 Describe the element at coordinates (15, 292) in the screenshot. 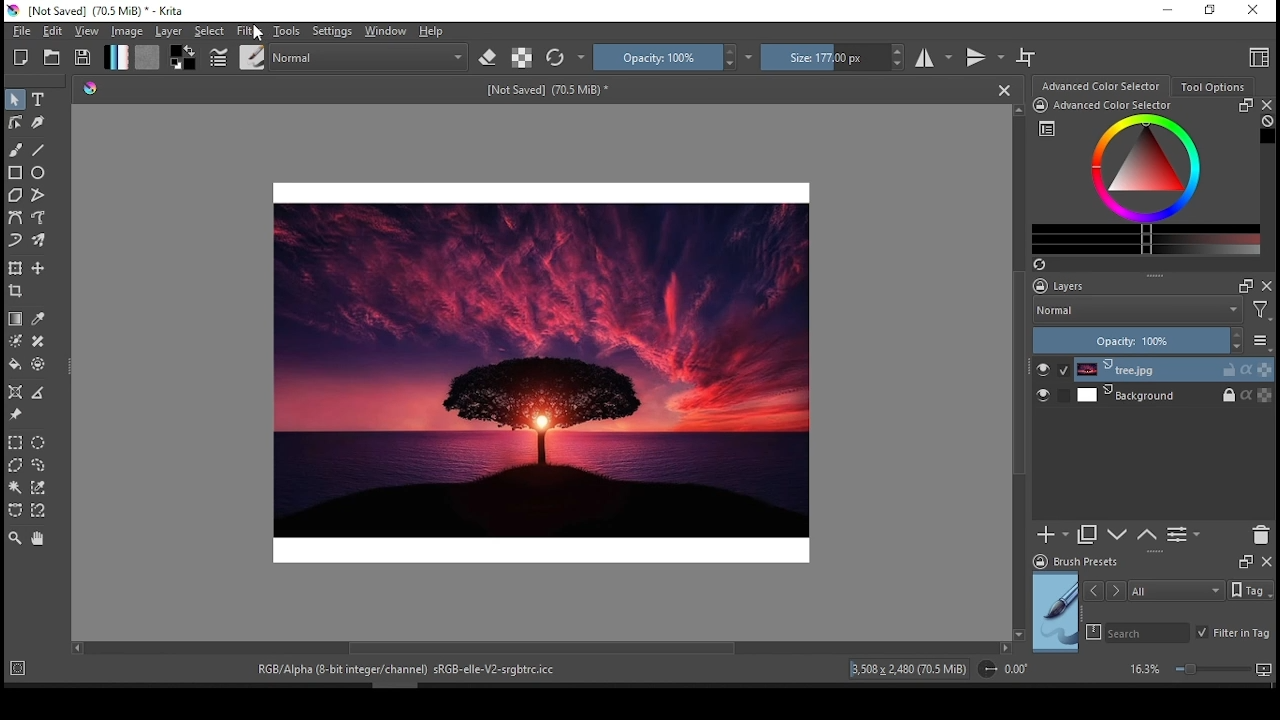

I see `crop the image to an area` at that location.